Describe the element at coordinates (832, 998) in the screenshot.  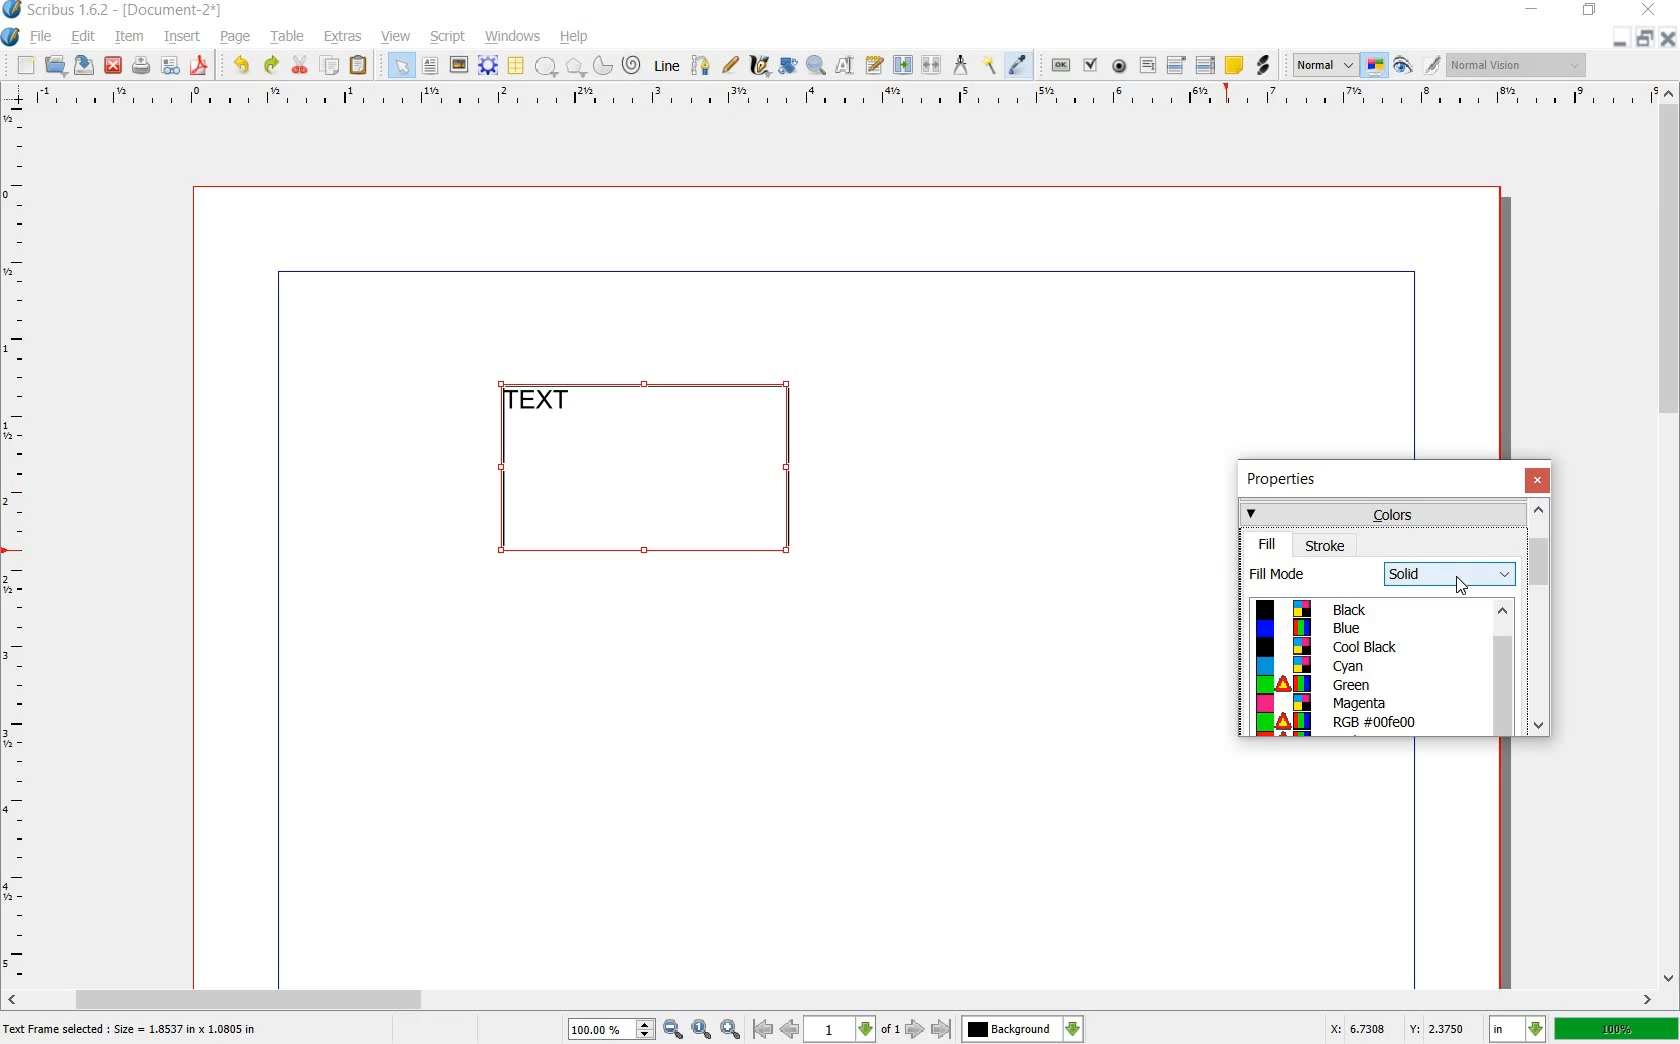
I see `scroll bar` at that location.